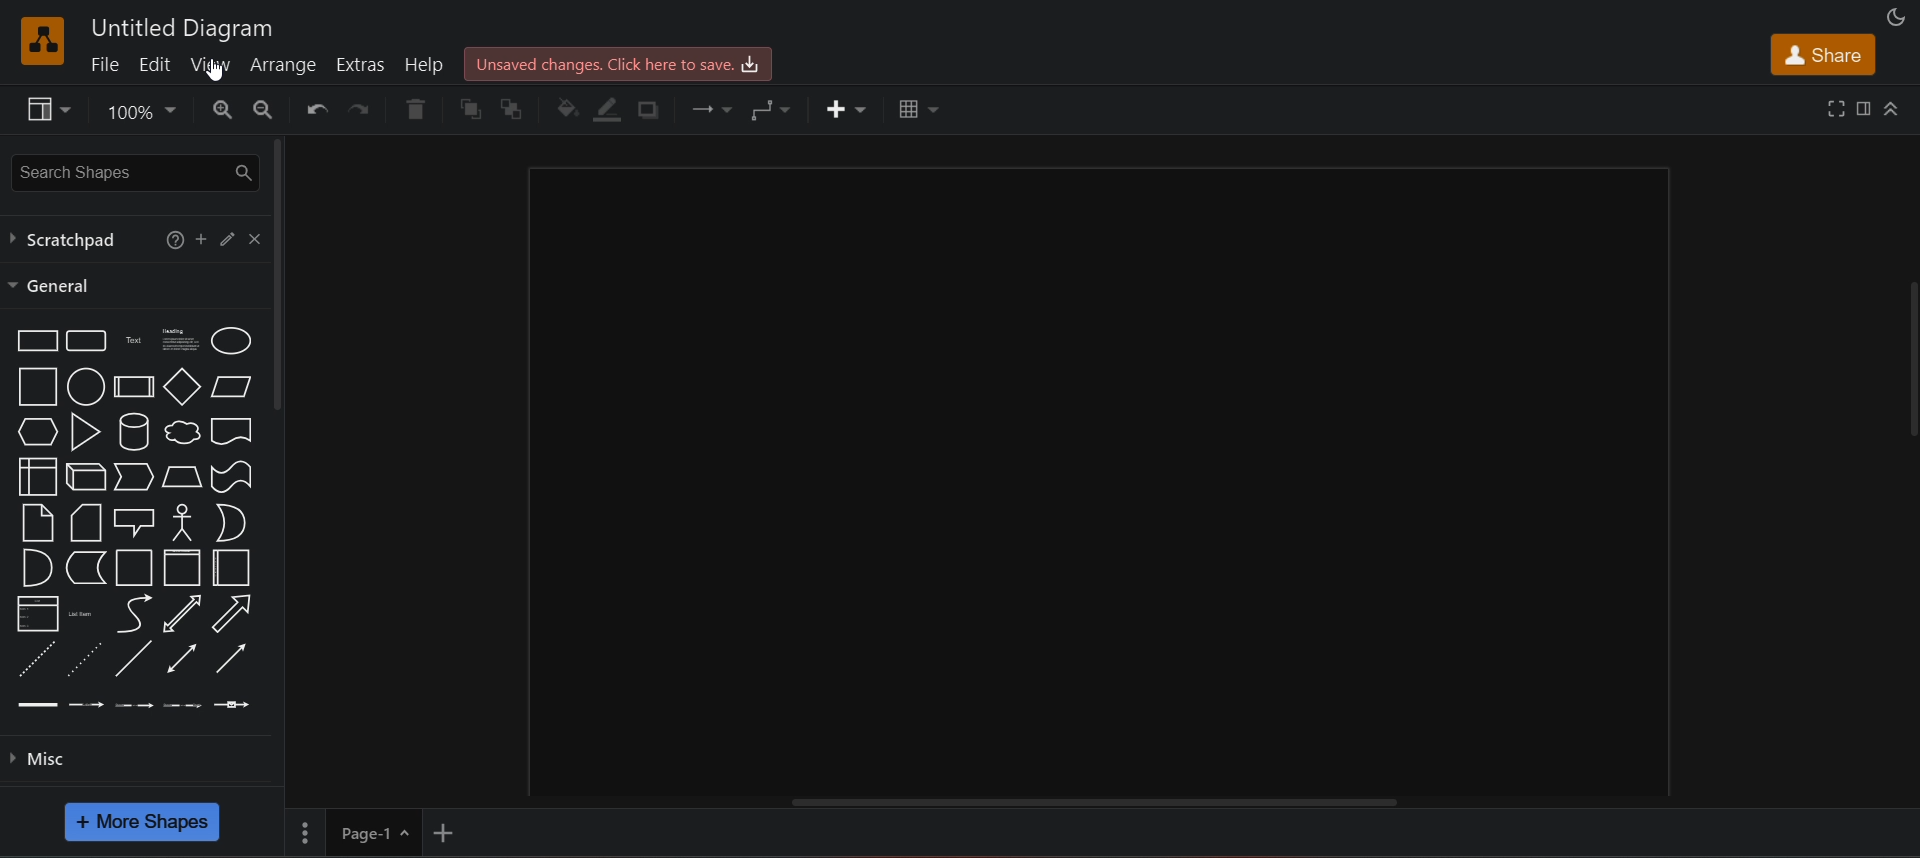 The width and height of the screenshot is (1920, 858). I want to click on zoom out, so click(264, 109).